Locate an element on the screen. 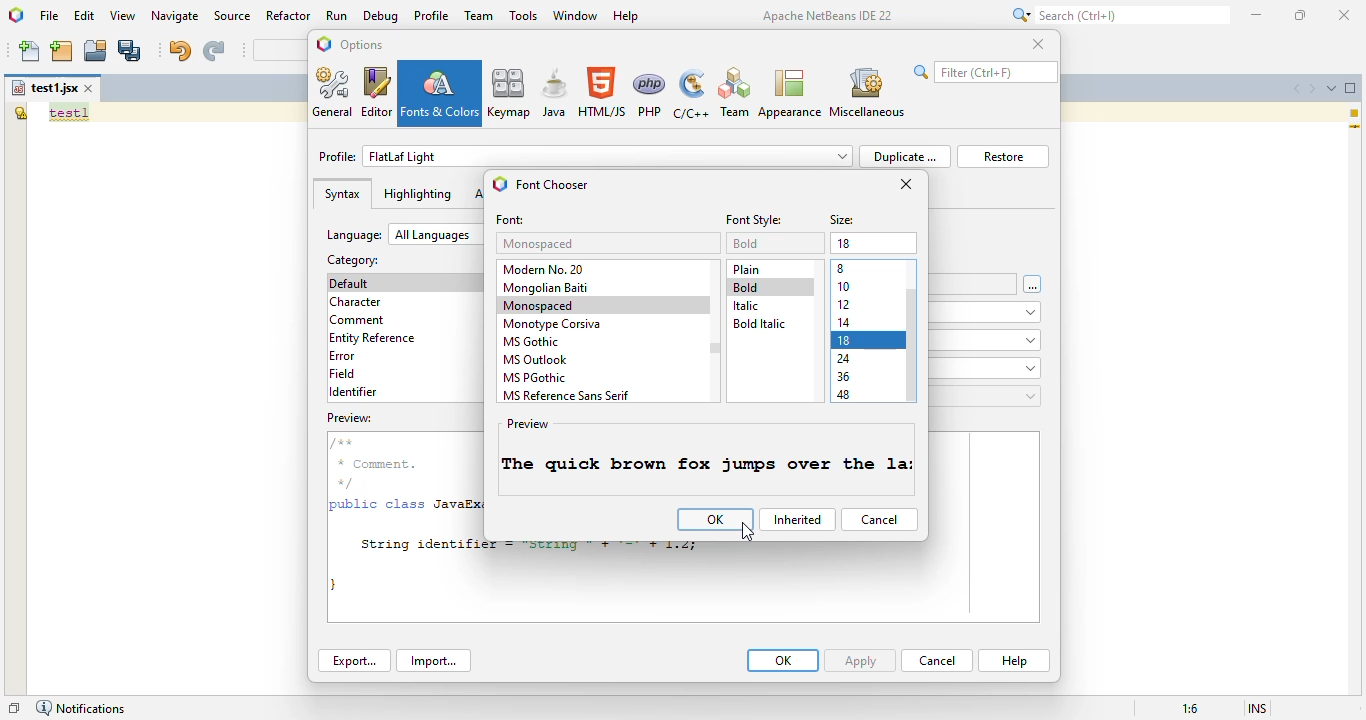  help is located at coordinates (626, 16).